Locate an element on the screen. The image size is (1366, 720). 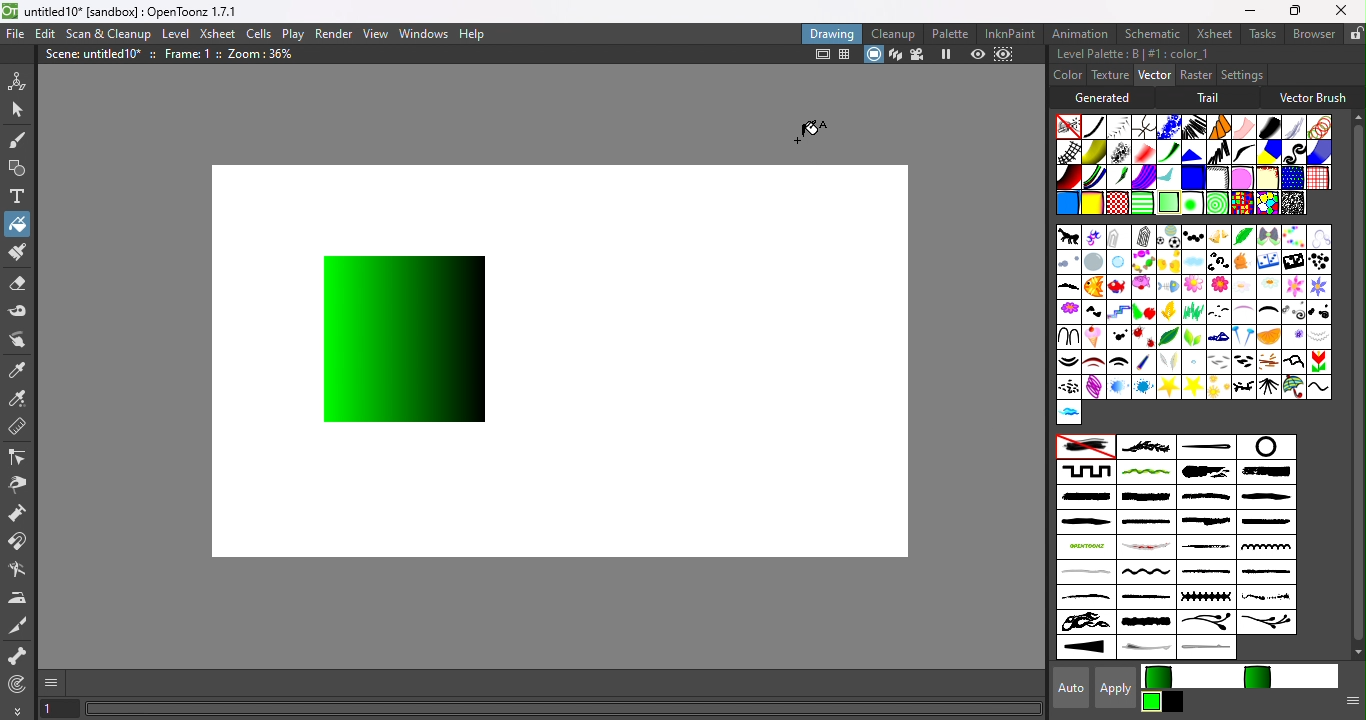
Camera stand view is located at coordinates (873, 55).